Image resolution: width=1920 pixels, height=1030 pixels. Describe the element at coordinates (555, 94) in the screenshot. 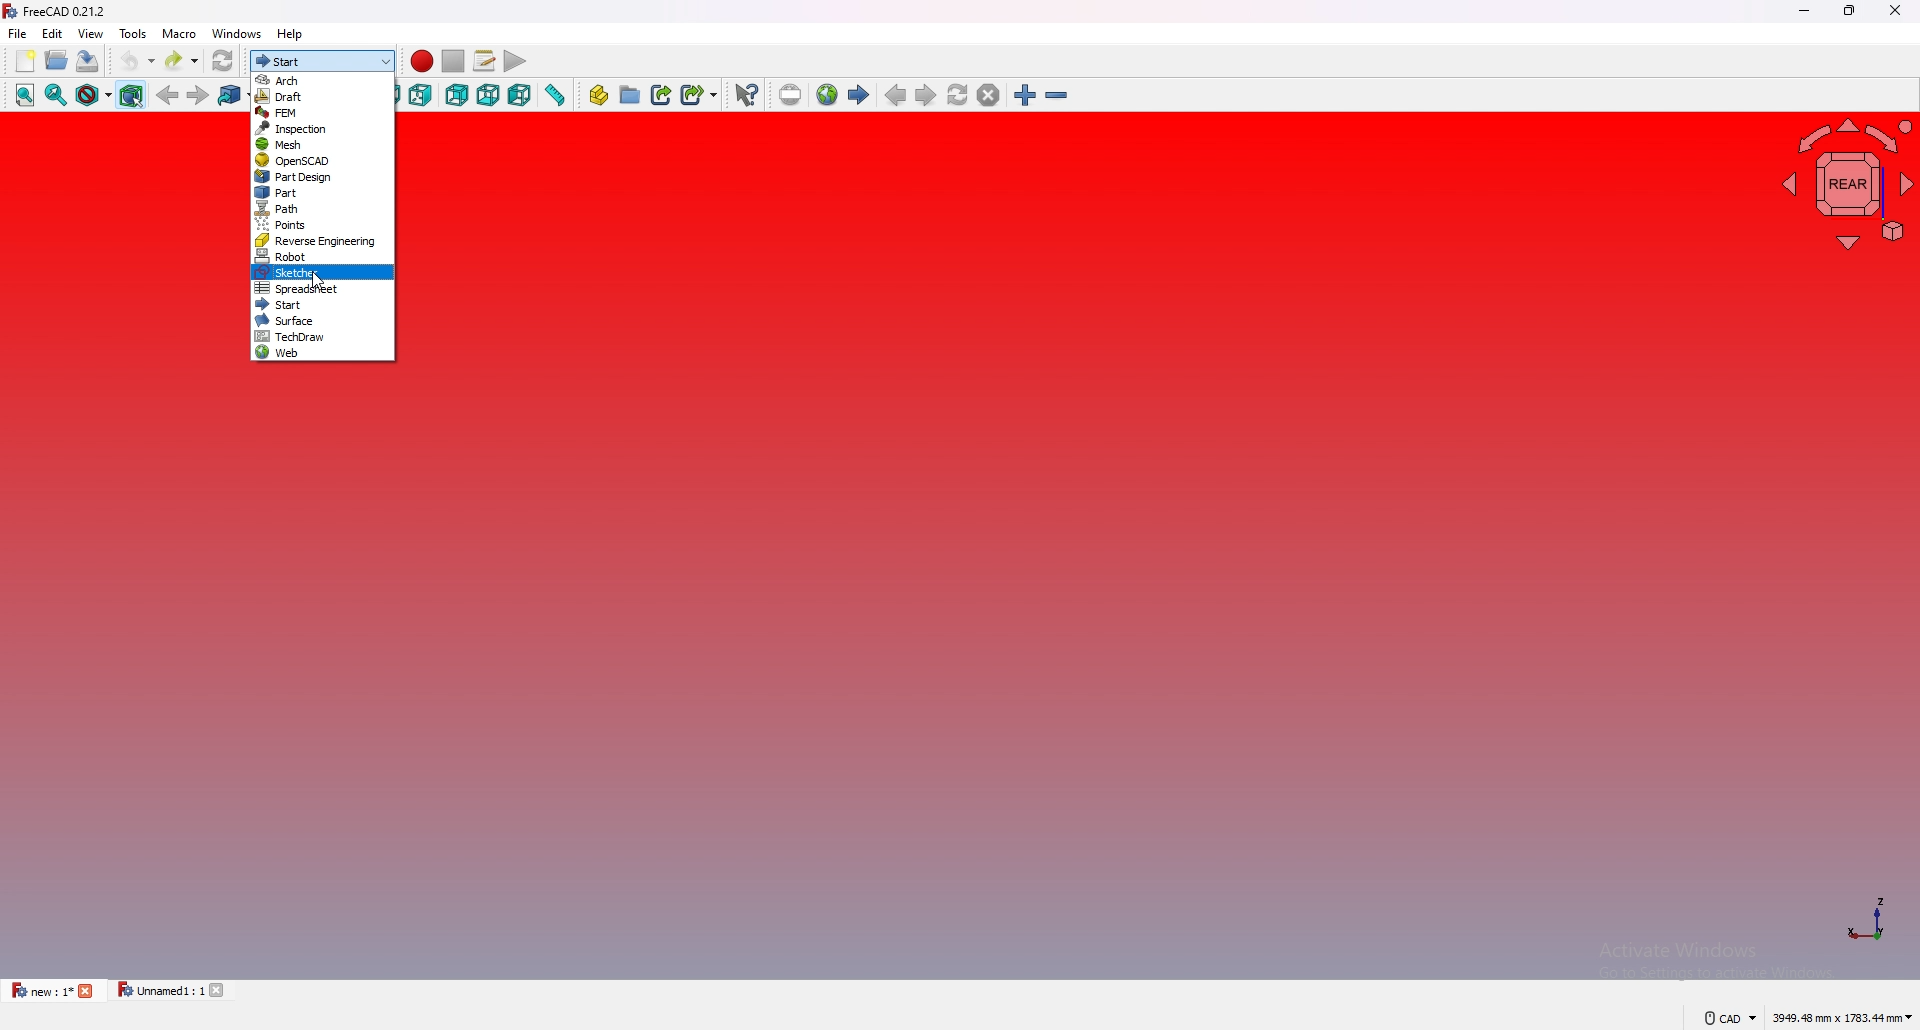

I see `measure distance` at that location.